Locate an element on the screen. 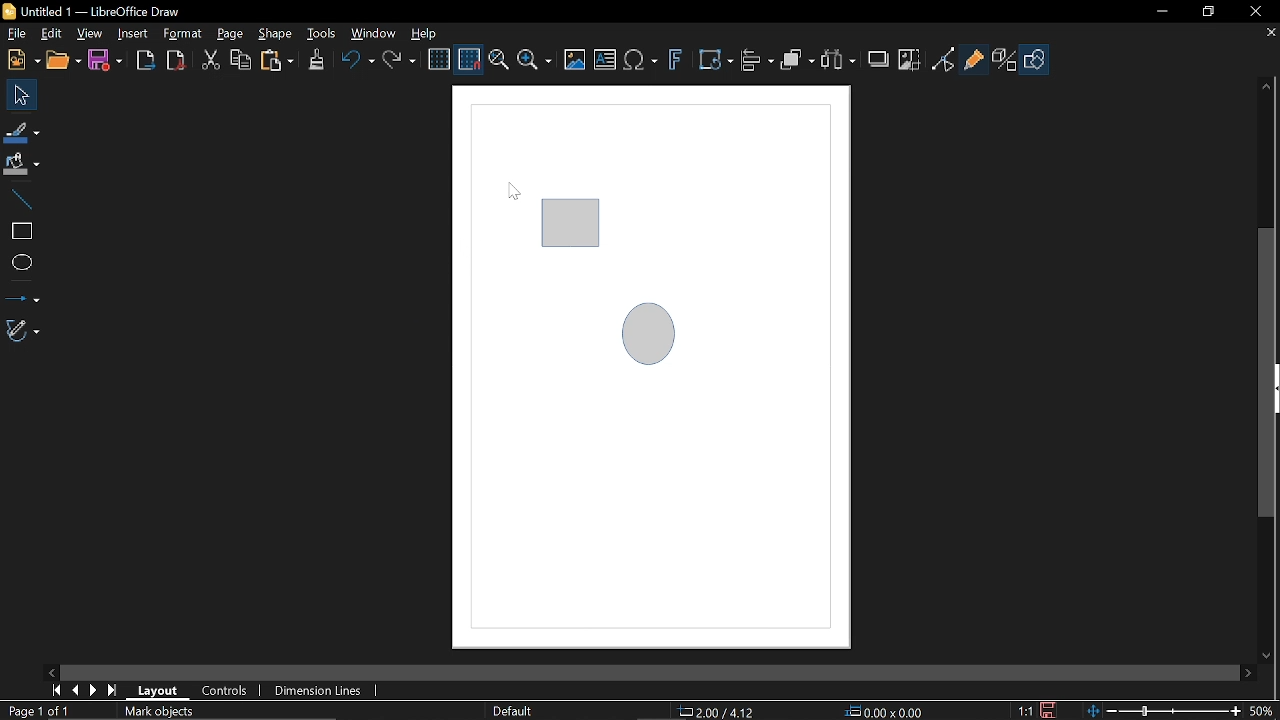  Insert fontwork text is located at coordinates (675, 61).